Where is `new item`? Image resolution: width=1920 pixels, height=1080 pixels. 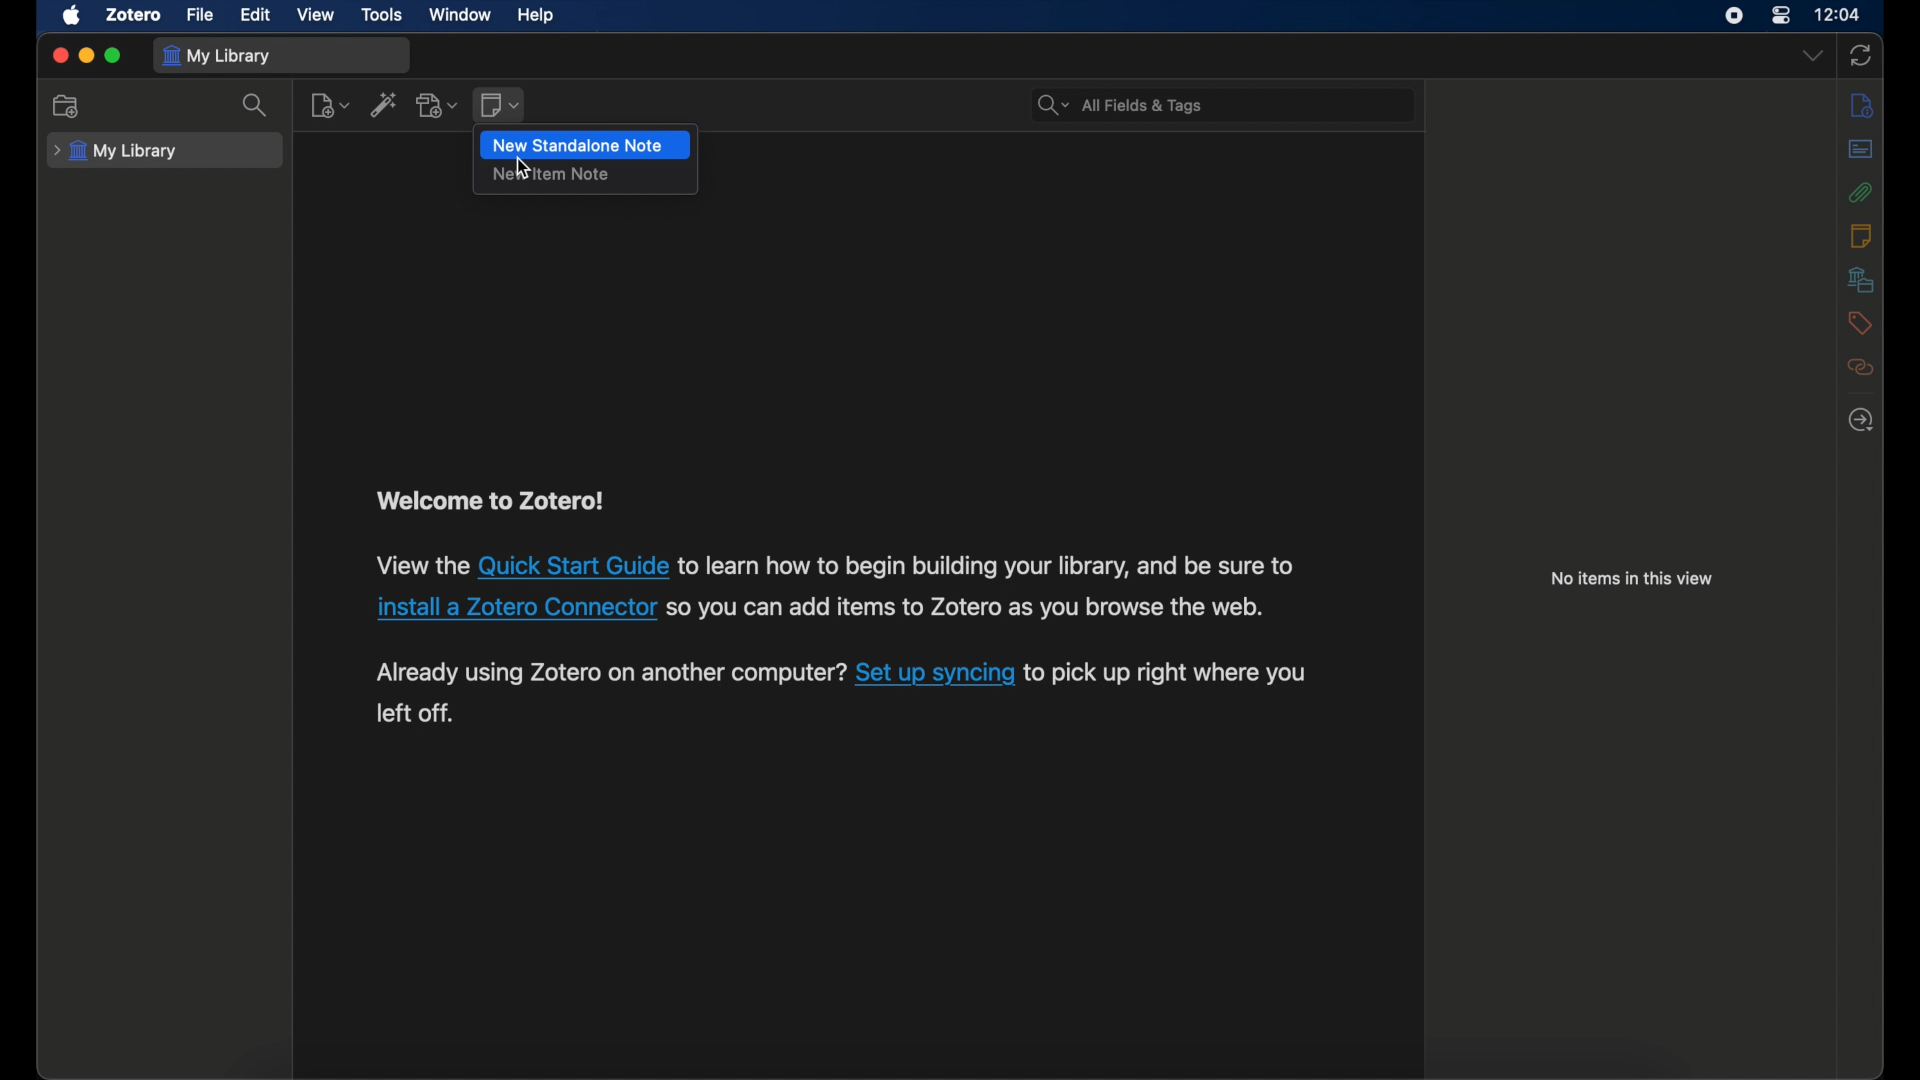
new item is located at coordinates (330, 105).